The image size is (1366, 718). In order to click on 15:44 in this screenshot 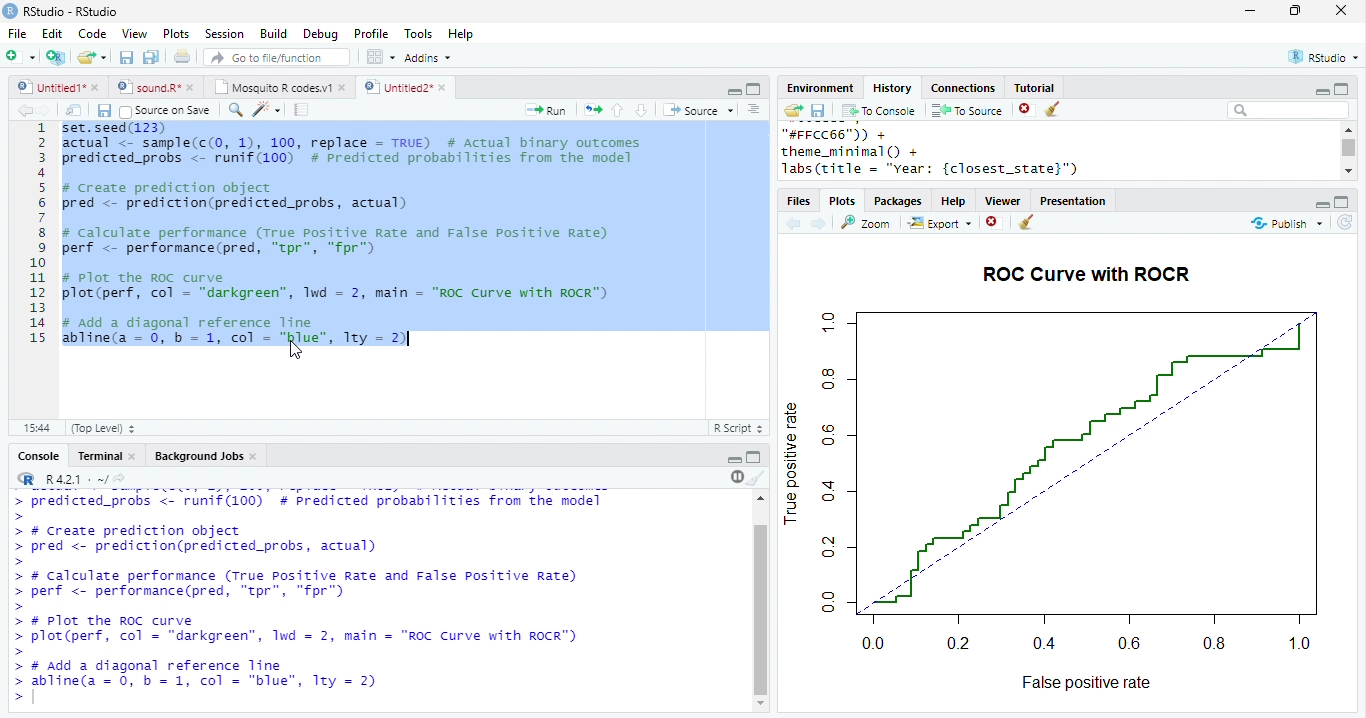, I will do `click(36, 427)`.